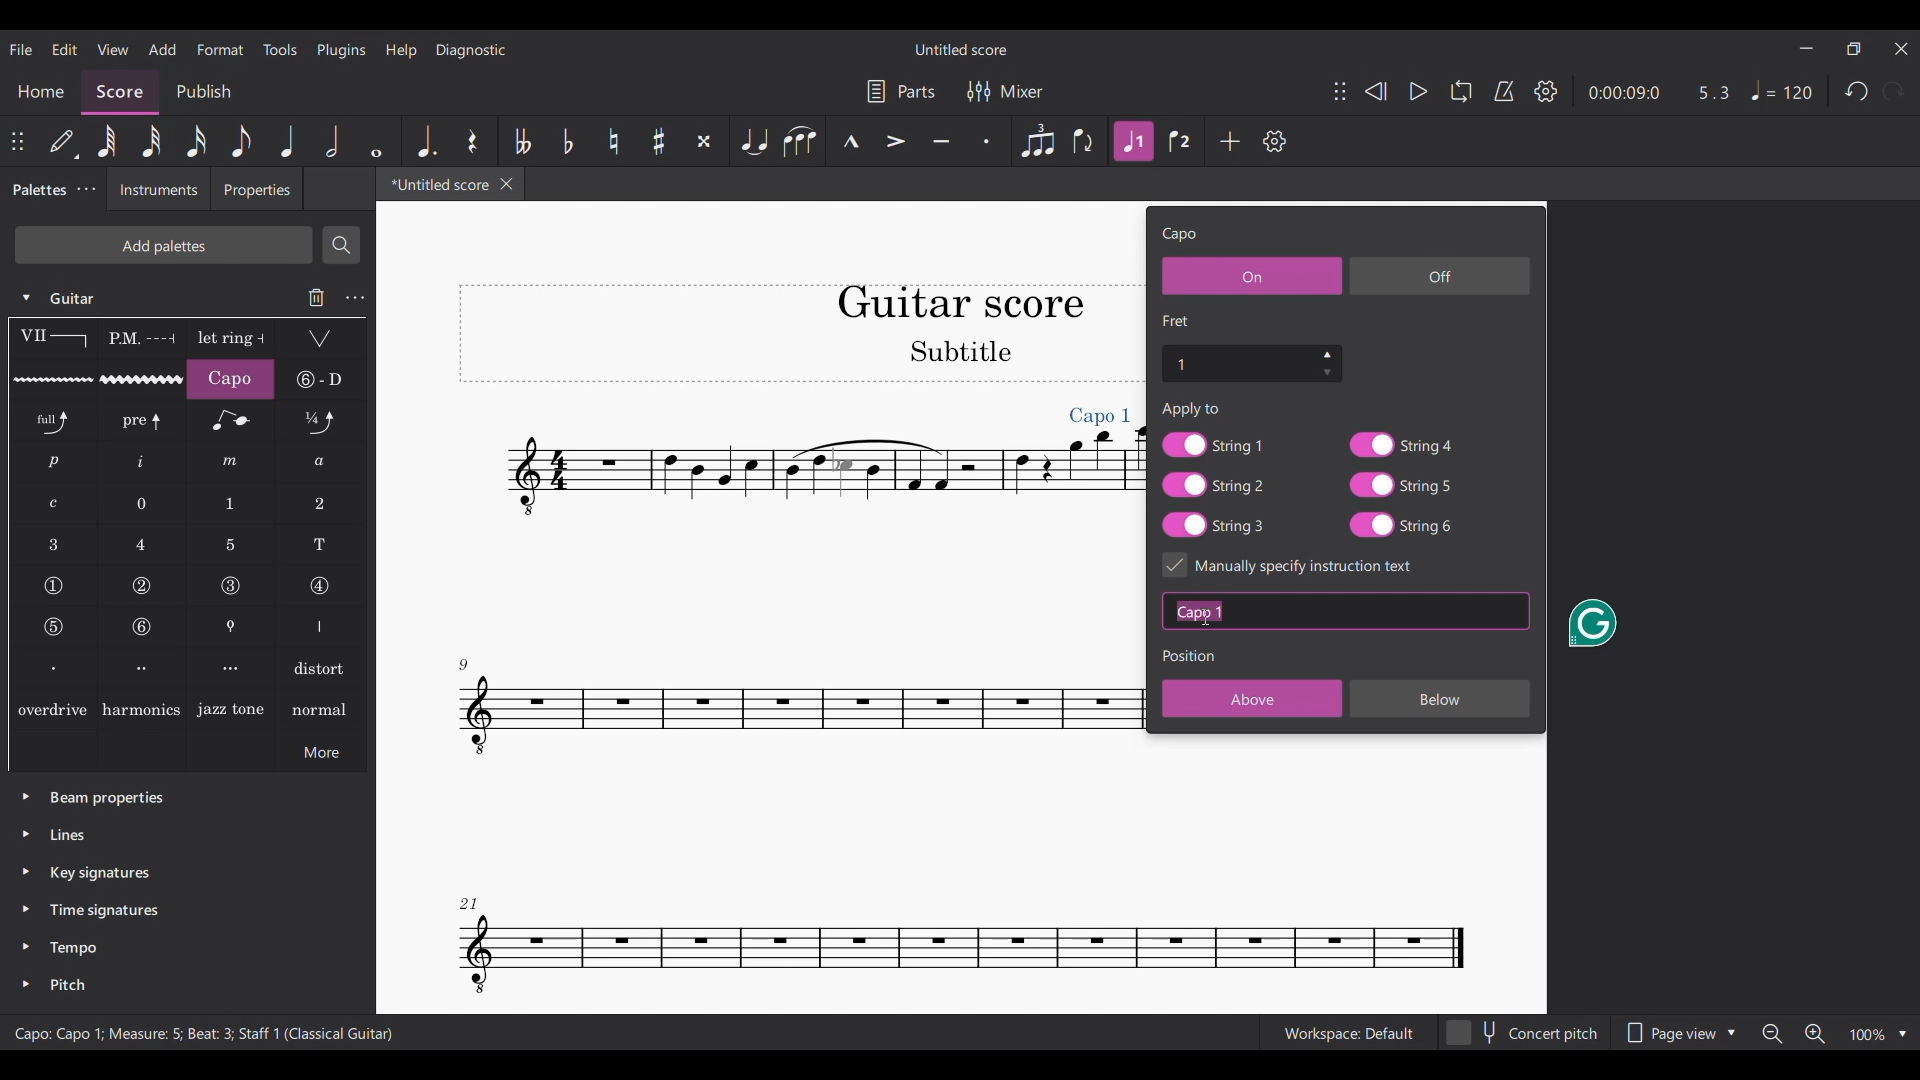 The width and height of the screenshot is (1920, 1080). Describe the element at coordinates (322, 667) in the screenshot. I see `Distort` at that location.